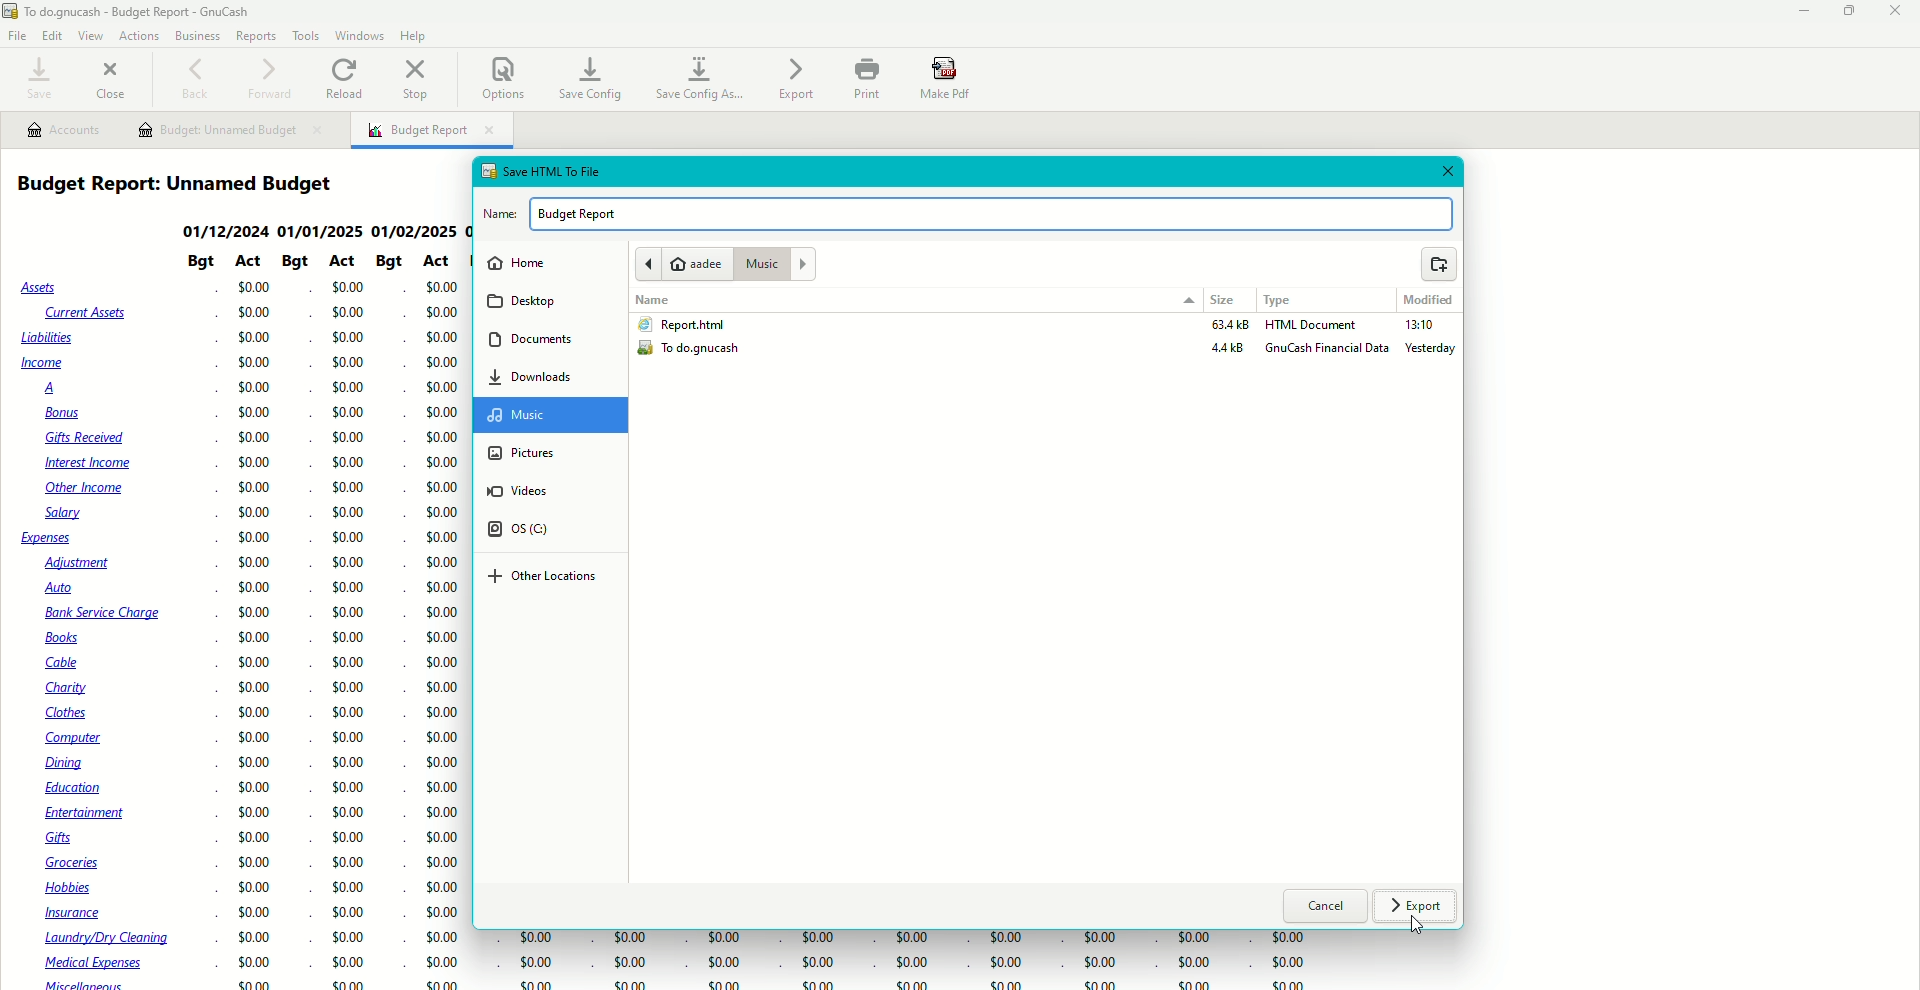 The width and height of the screenshot is (1920, 990). Describe the element at coordinates (540, 169) in the screenshot. I see `Save to File` at that location.